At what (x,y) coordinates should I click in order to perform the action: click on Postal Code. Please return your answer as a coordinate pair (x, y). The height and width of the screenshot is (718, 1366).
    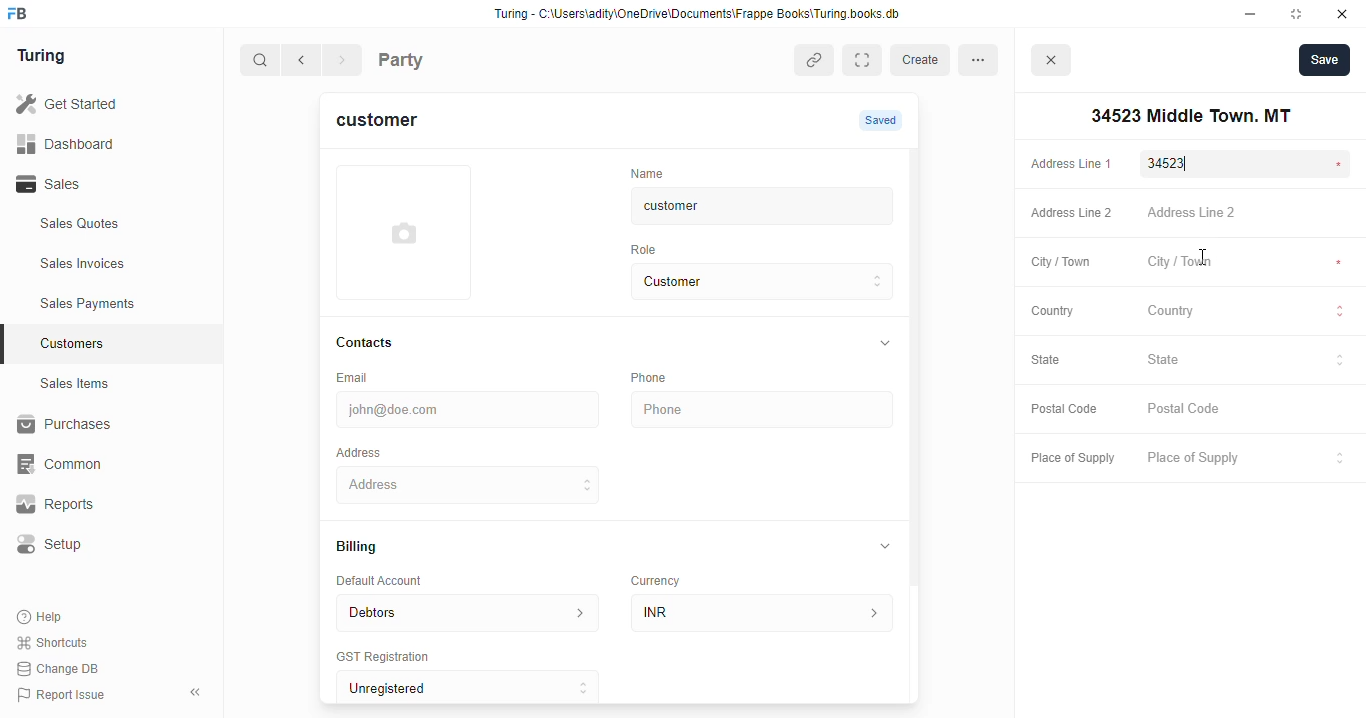
    Looking at the image, I should click on (1064, 410).